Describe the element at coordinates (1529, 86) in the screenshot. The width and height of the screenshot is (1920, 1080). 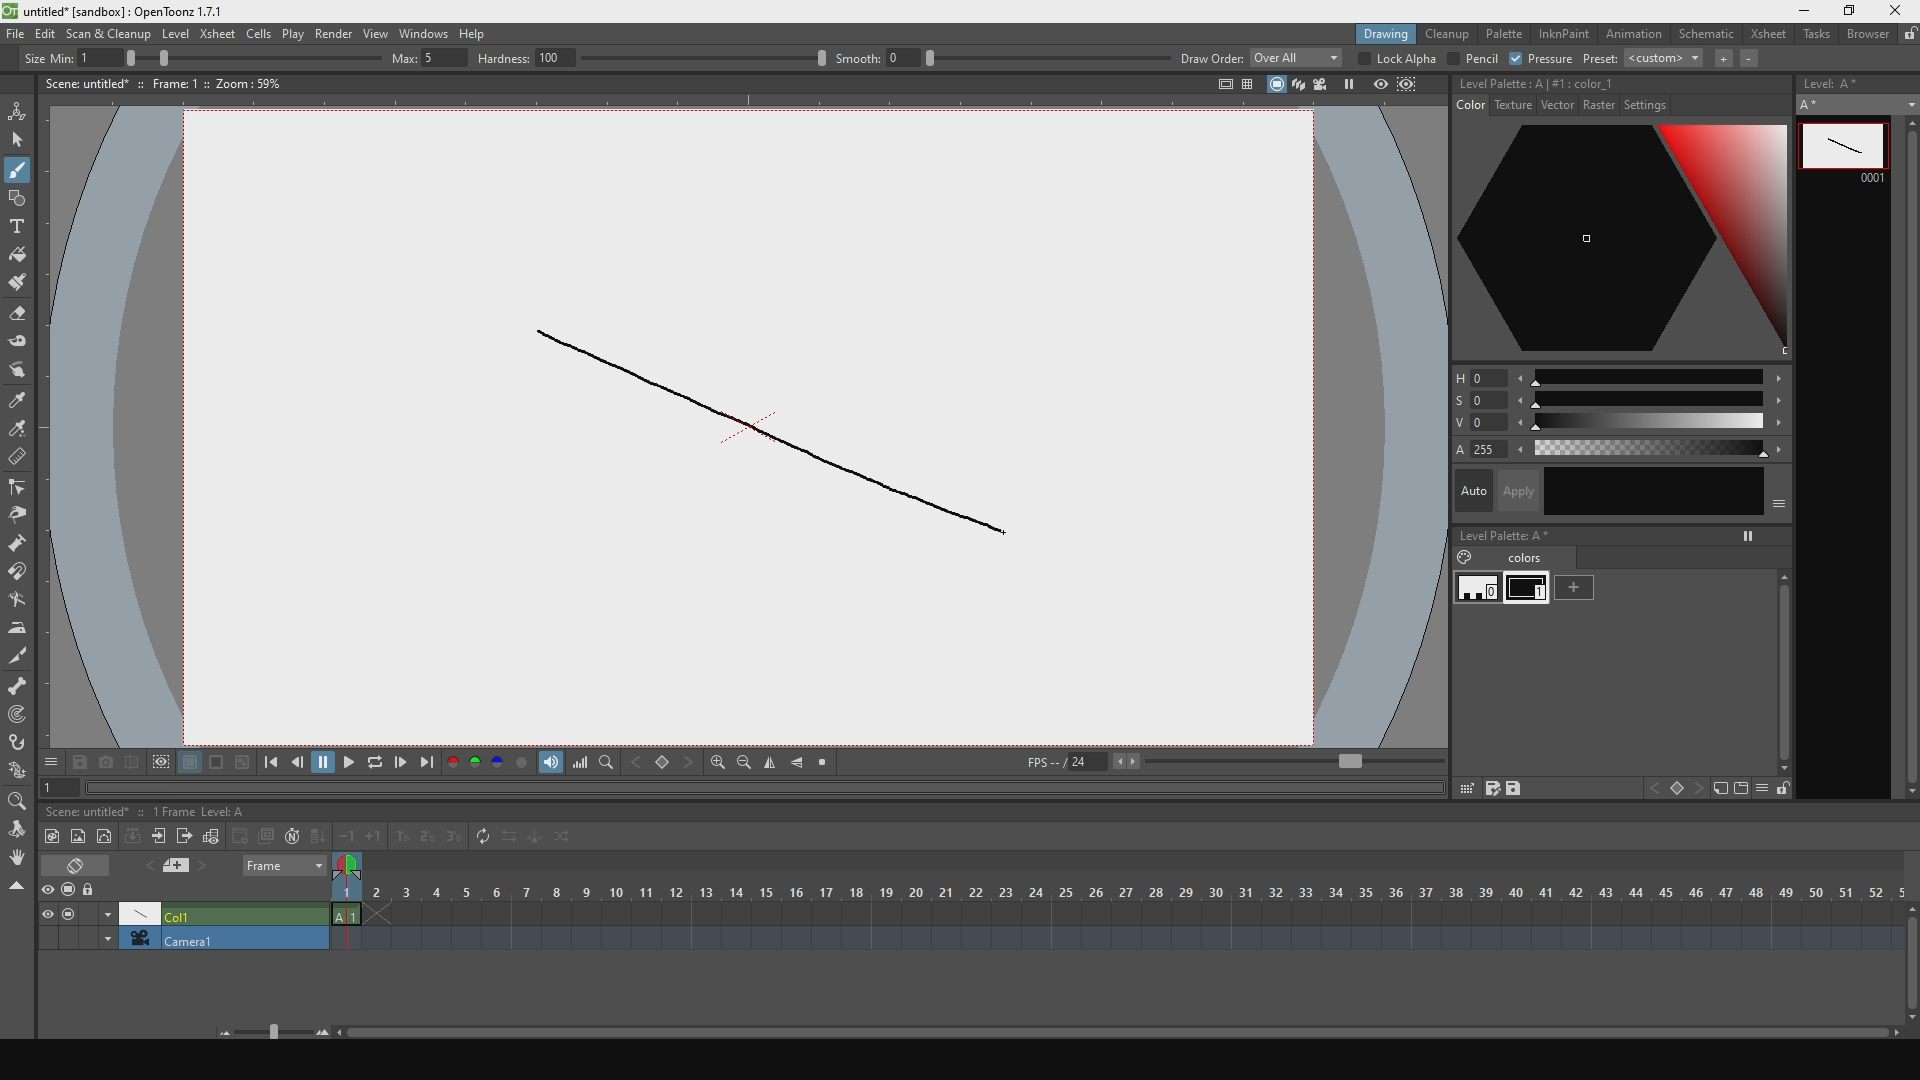
I see `no style selecte` at that location.